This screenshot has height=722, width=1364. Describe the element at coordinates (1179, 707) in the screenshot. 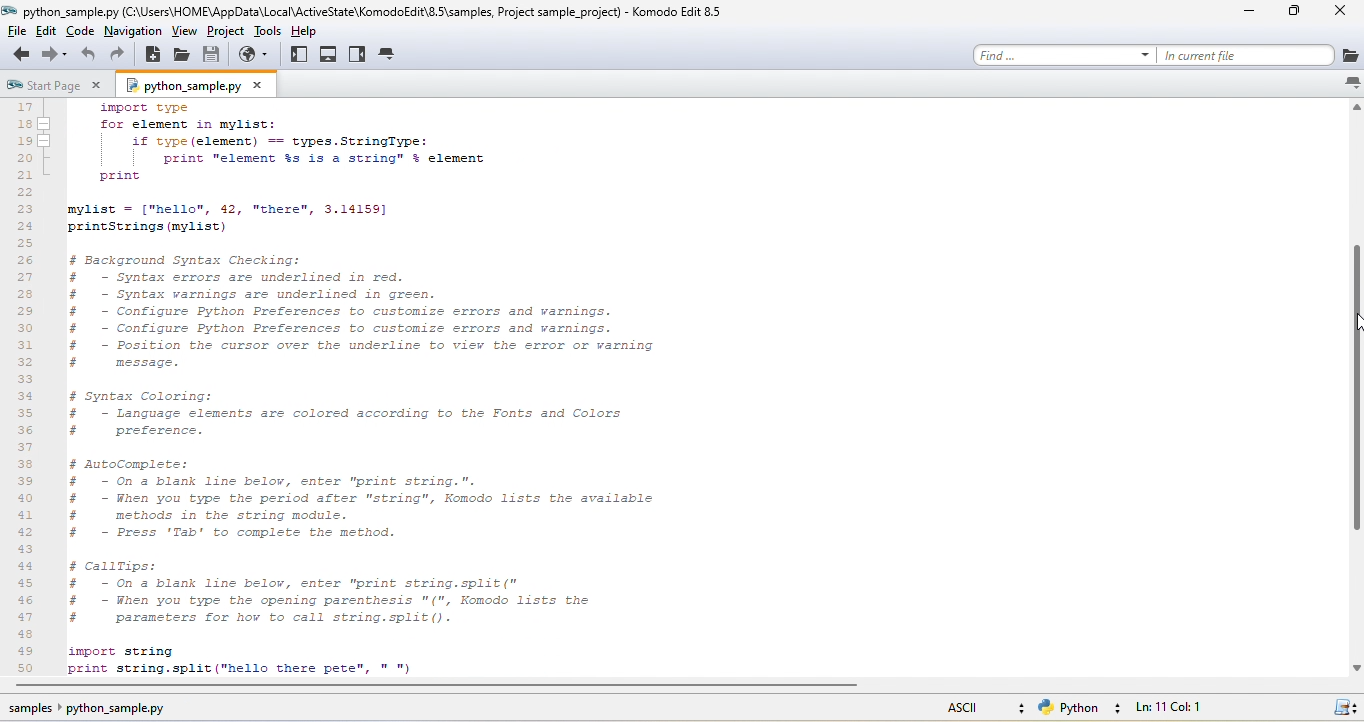

I see `ln 11, col 1` at that location.